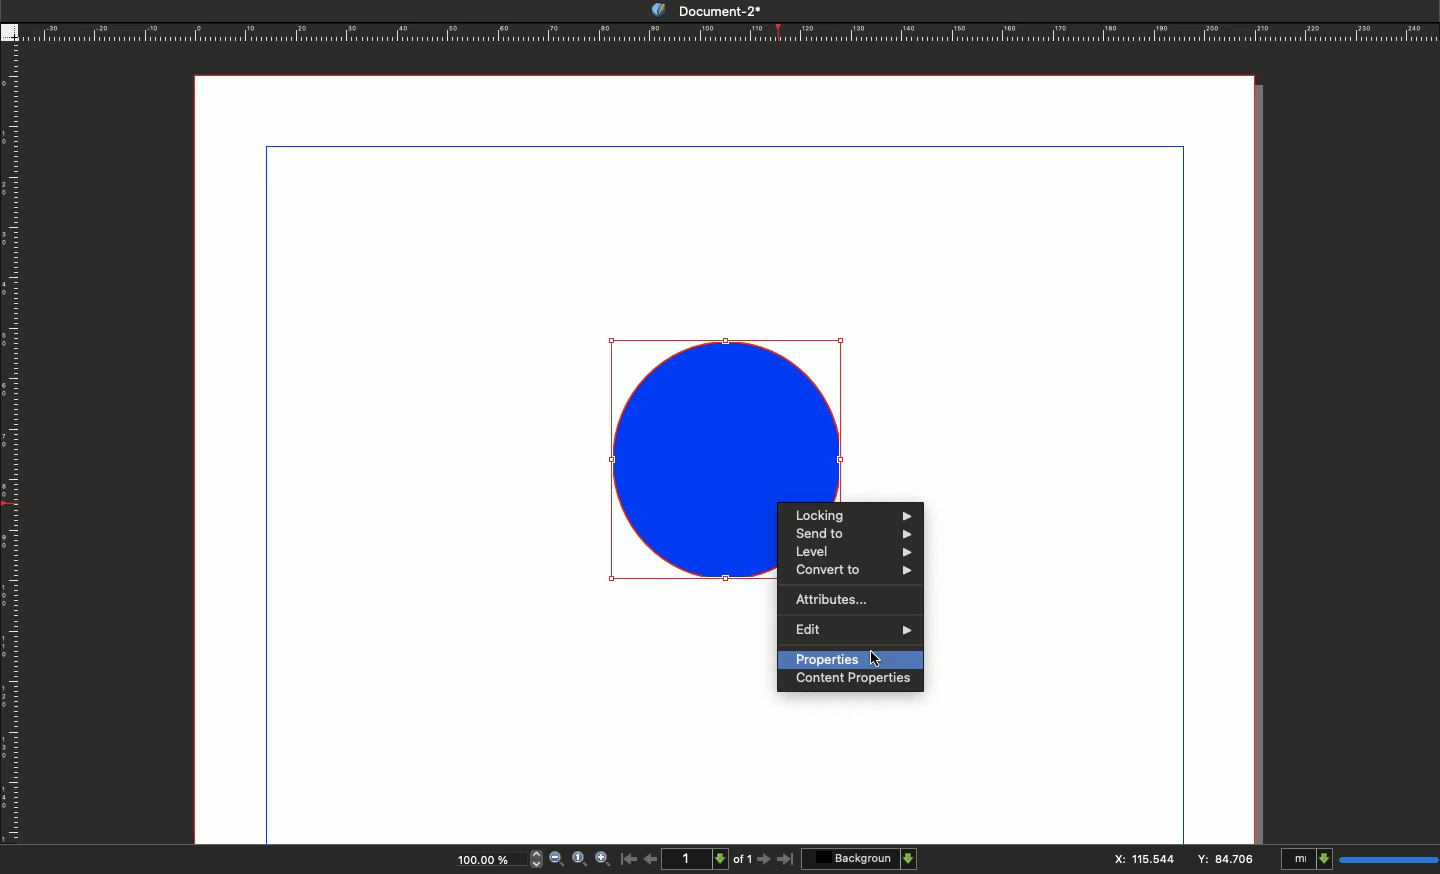 The width and height of the screenshot is (1440, 874). Describe the element at coordinates (1227, 858) in the screenshot. I see `Y: 84.706` at that location.